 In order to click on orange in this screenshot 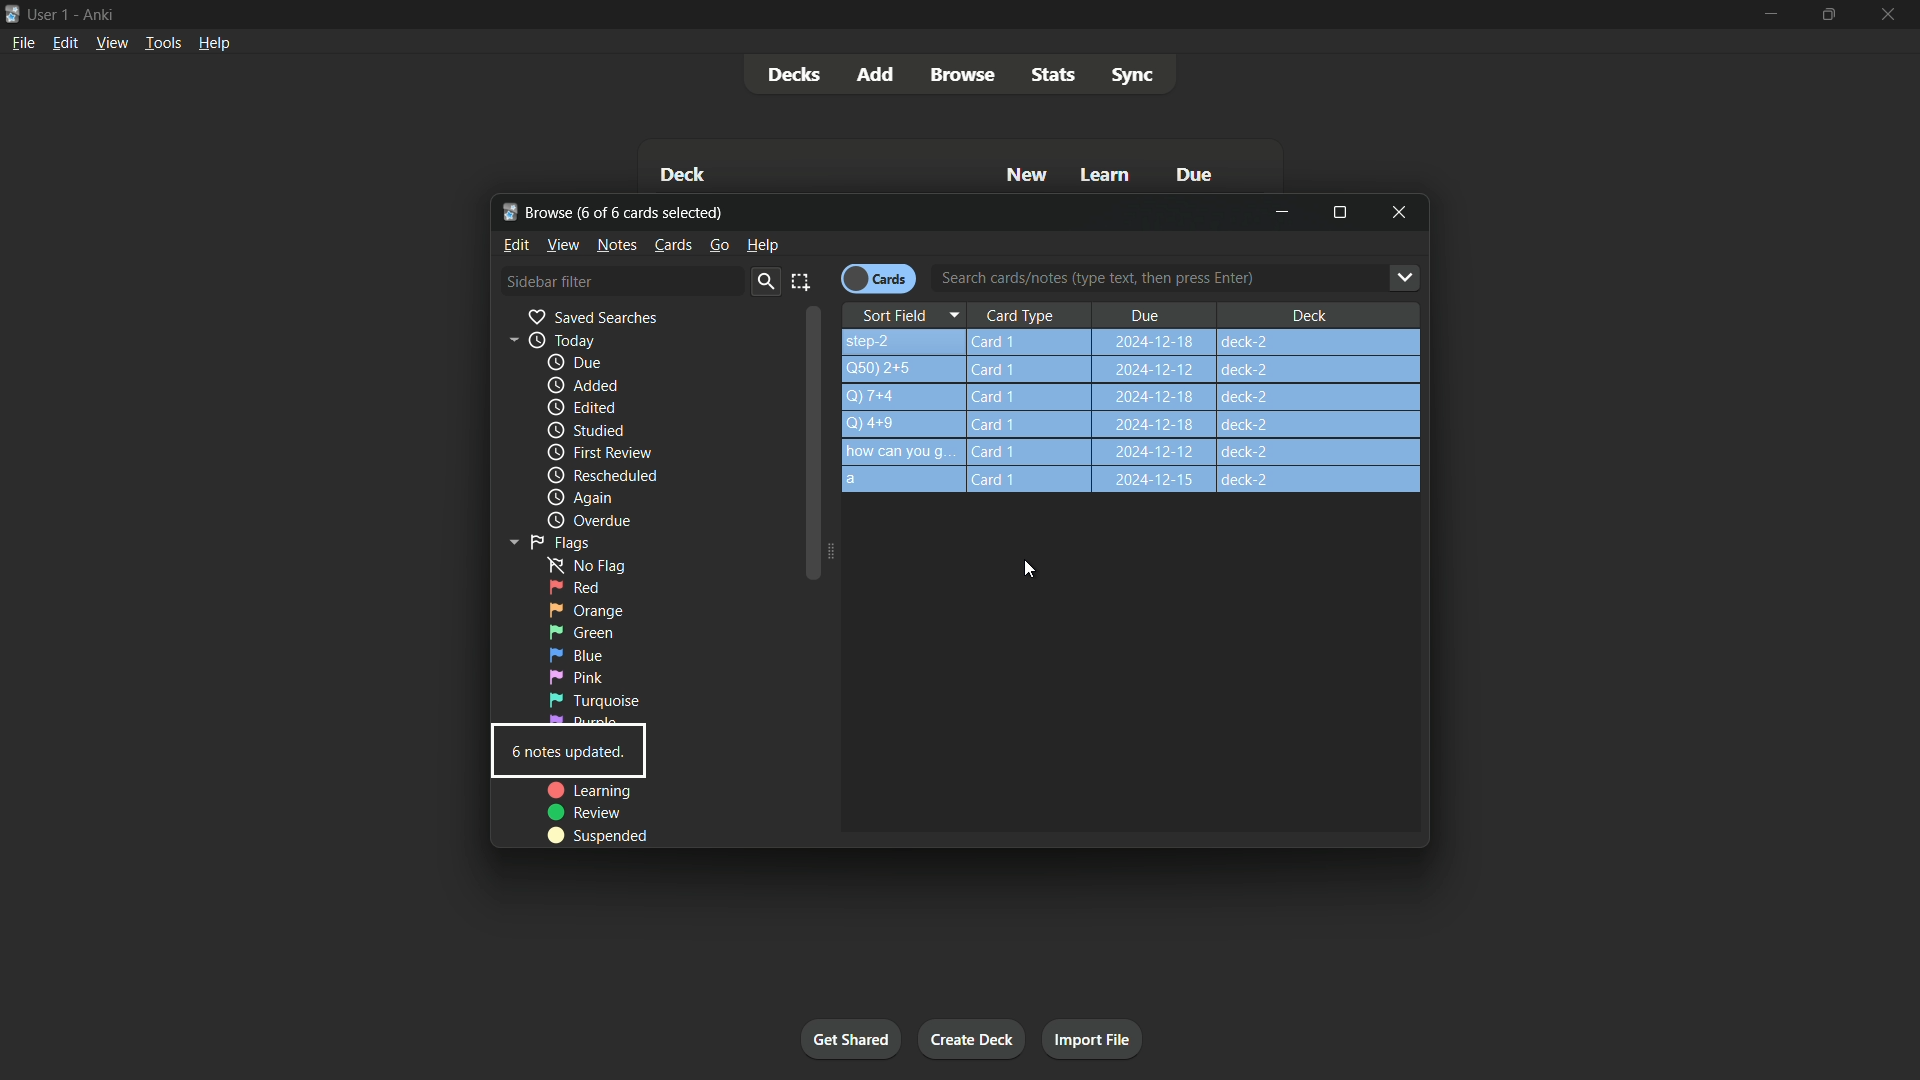, I will do `click(587, 609)`.